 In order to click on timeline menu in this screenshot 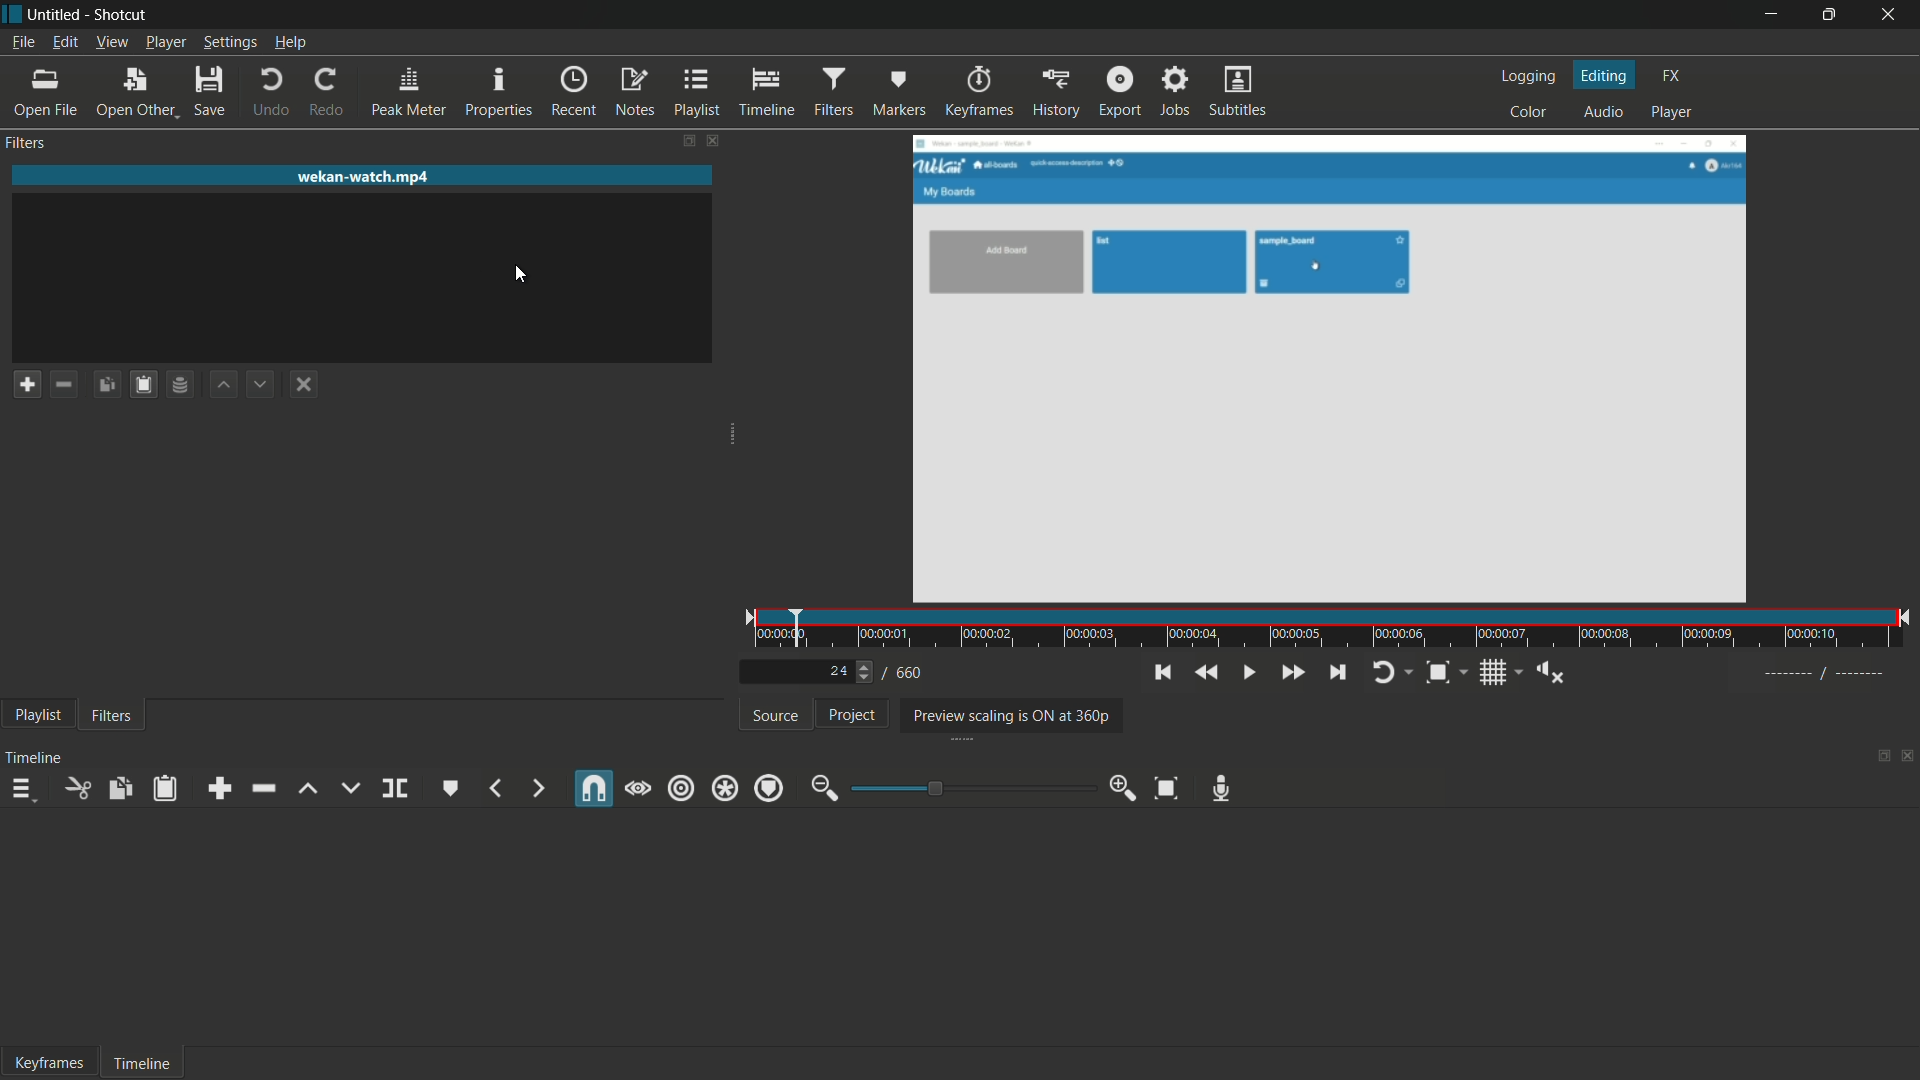, I will do `click(25, 789)`.